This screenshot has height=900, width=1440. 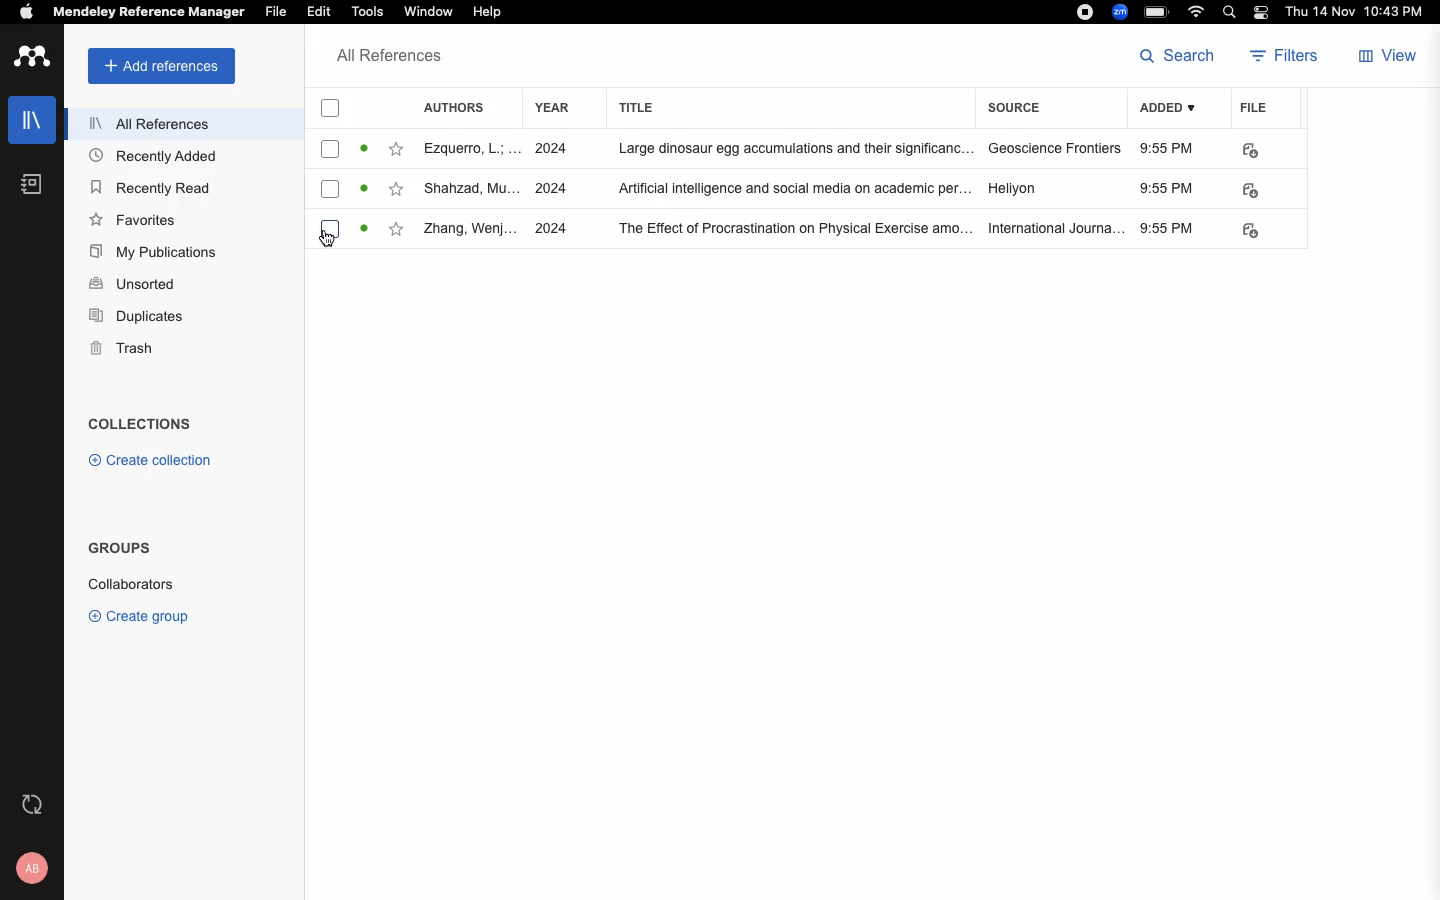 I want to click on Authors, so click(x=461, y=106).